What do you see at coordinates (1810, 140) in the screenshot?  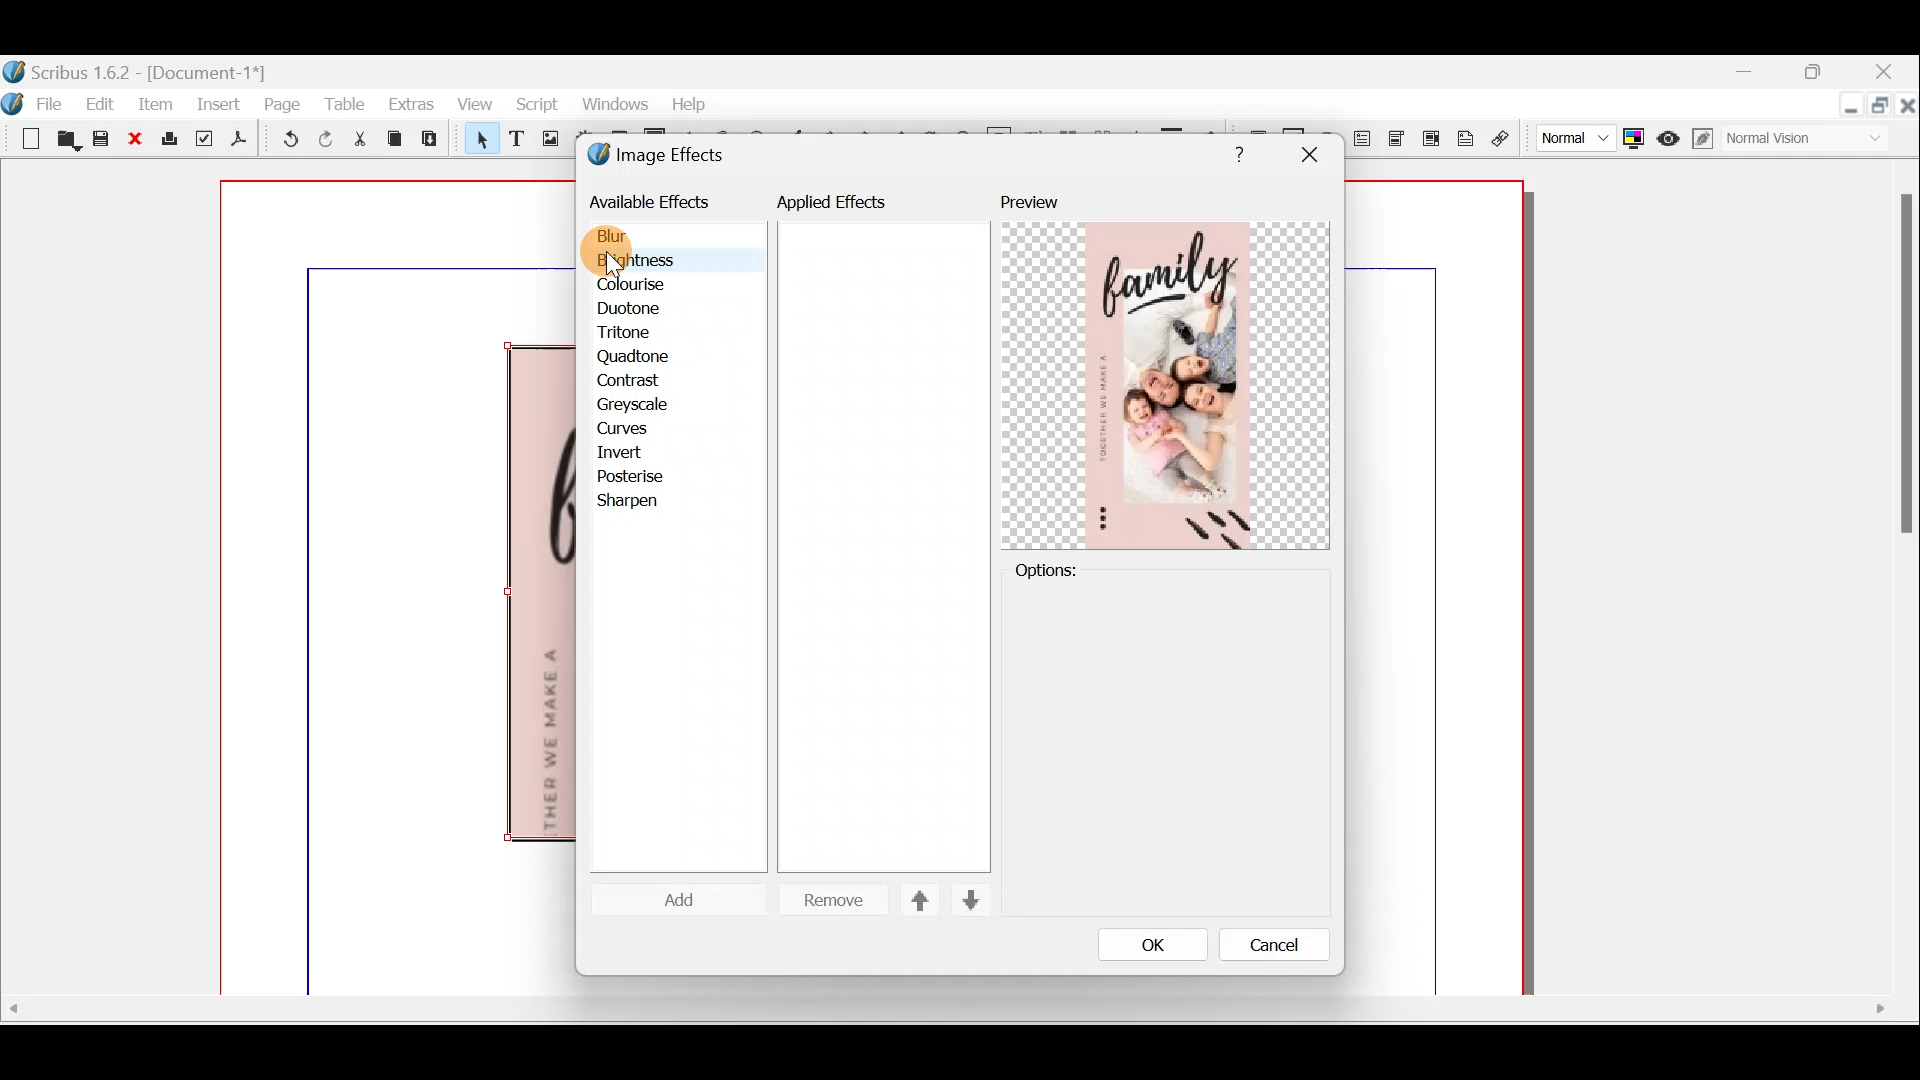 I see `Visual appearance of display` at bounding box center [1810, 140].